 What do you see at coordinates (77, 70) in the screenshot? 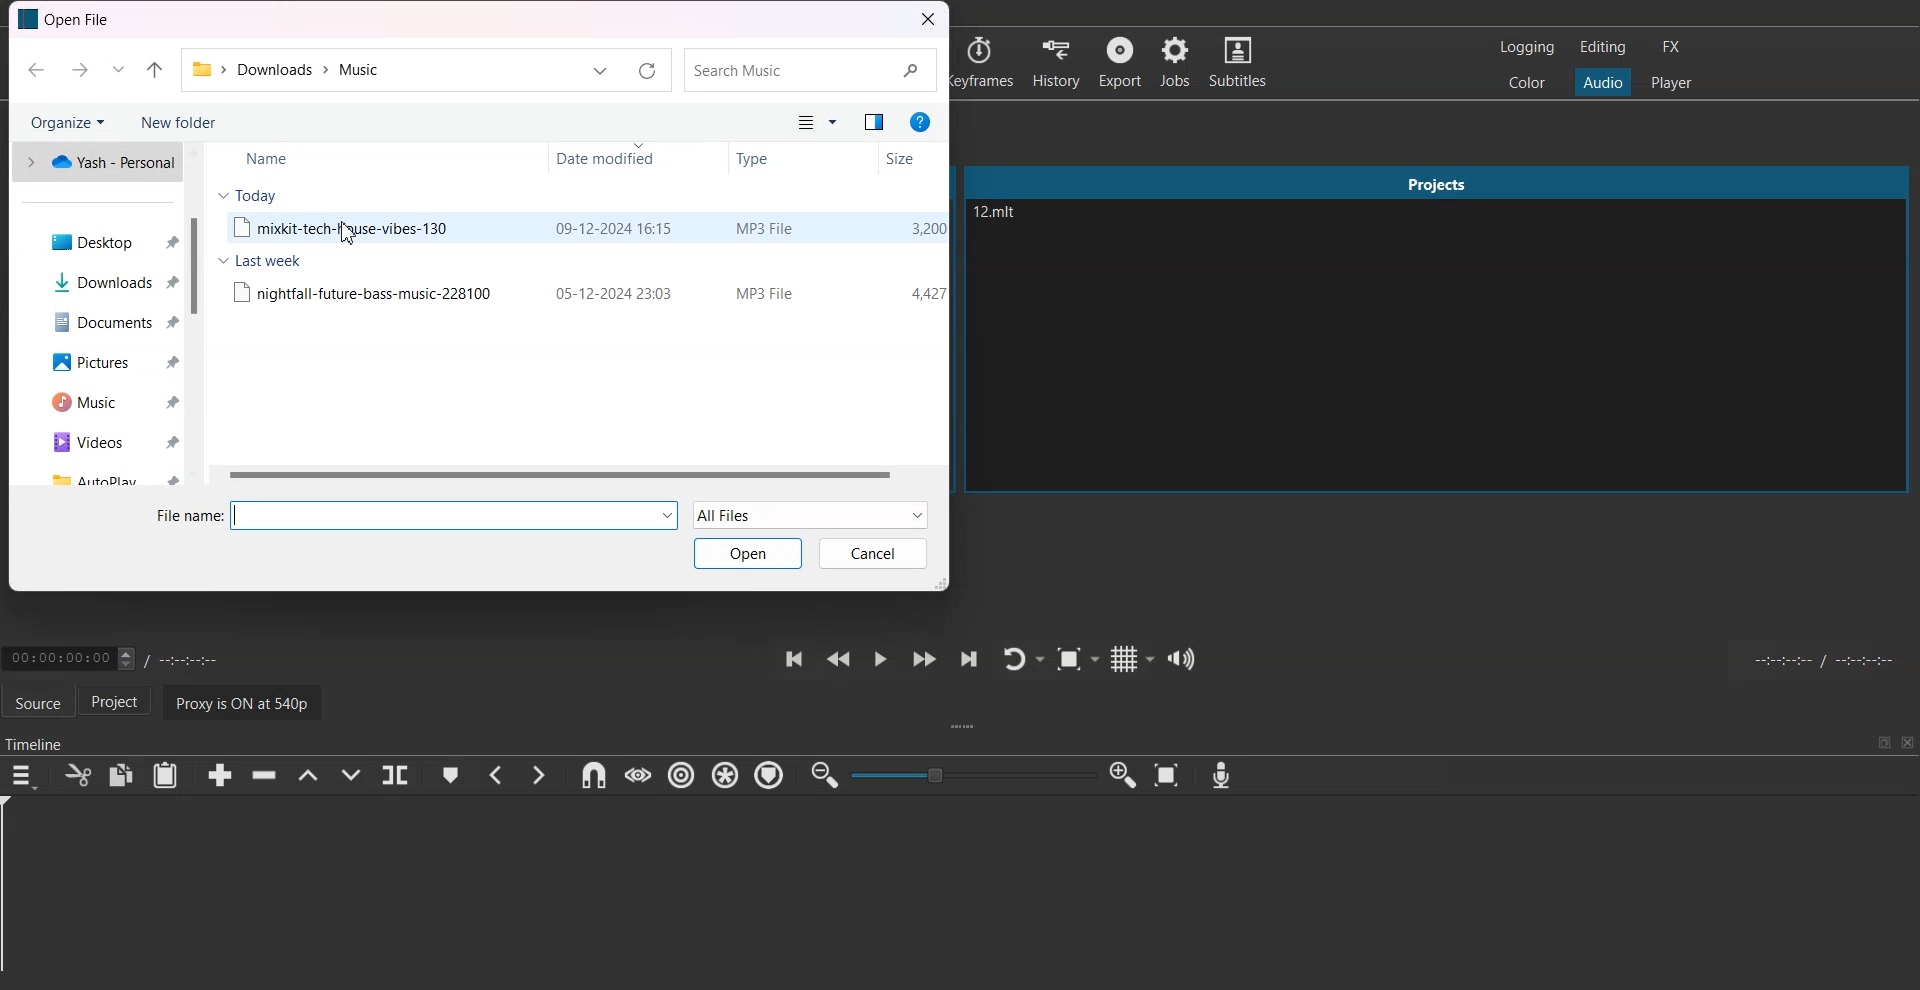
I see `Go Forward` at bounding box center [77, 70].